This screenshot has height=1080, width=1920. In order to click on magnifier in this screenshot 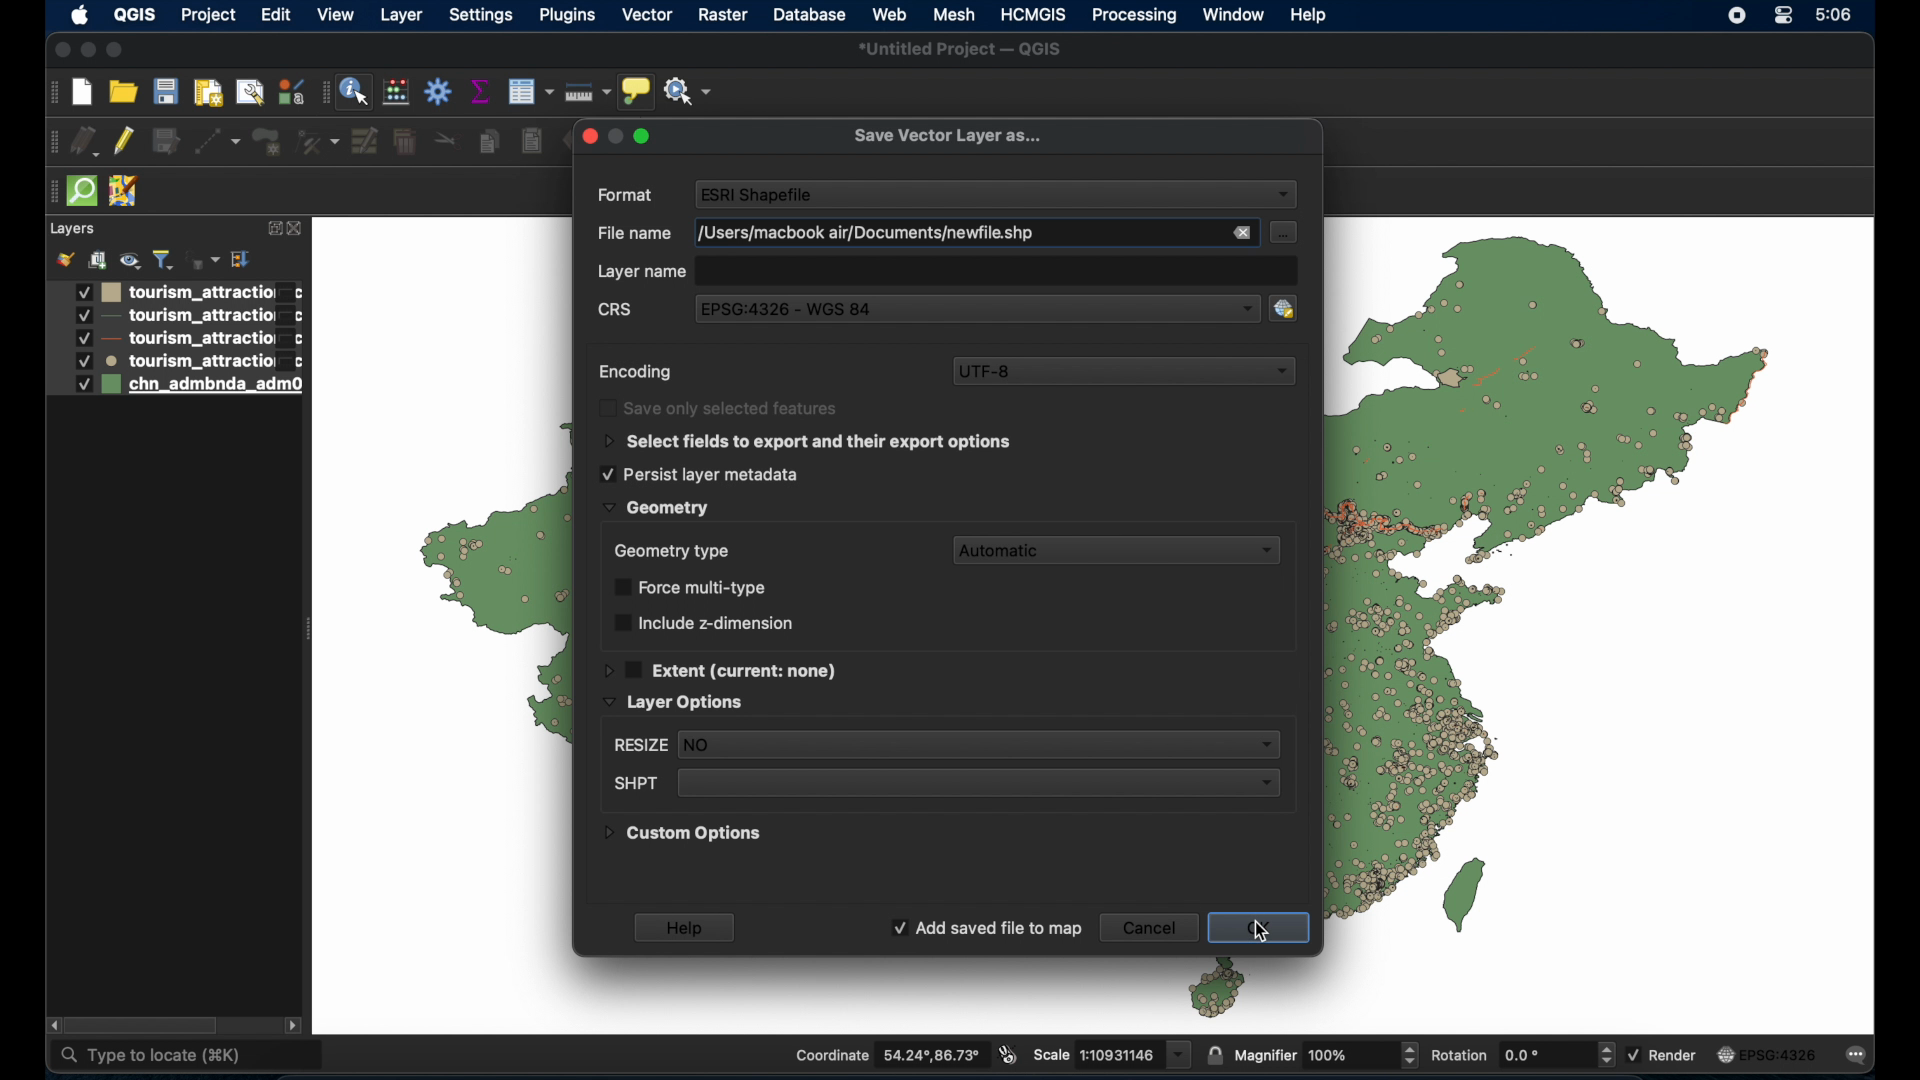, I will do `click(1325, 1053)`.